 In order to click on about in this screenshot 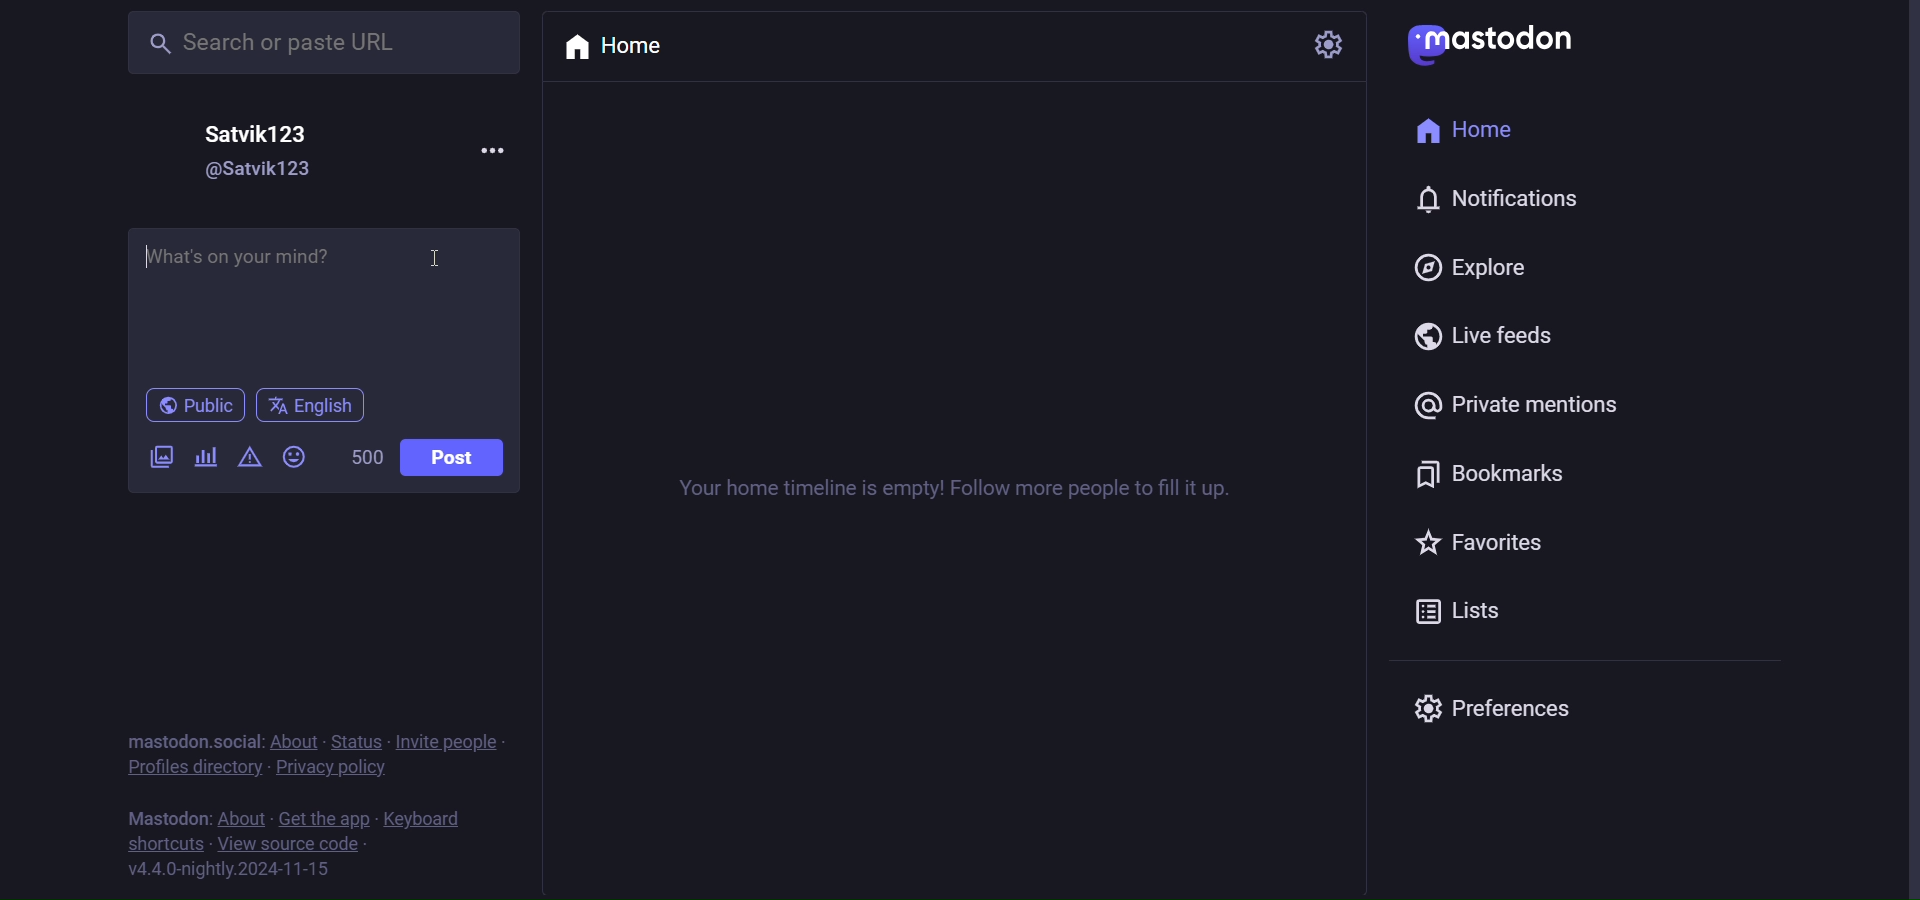, I will do `click(299, 743)`.